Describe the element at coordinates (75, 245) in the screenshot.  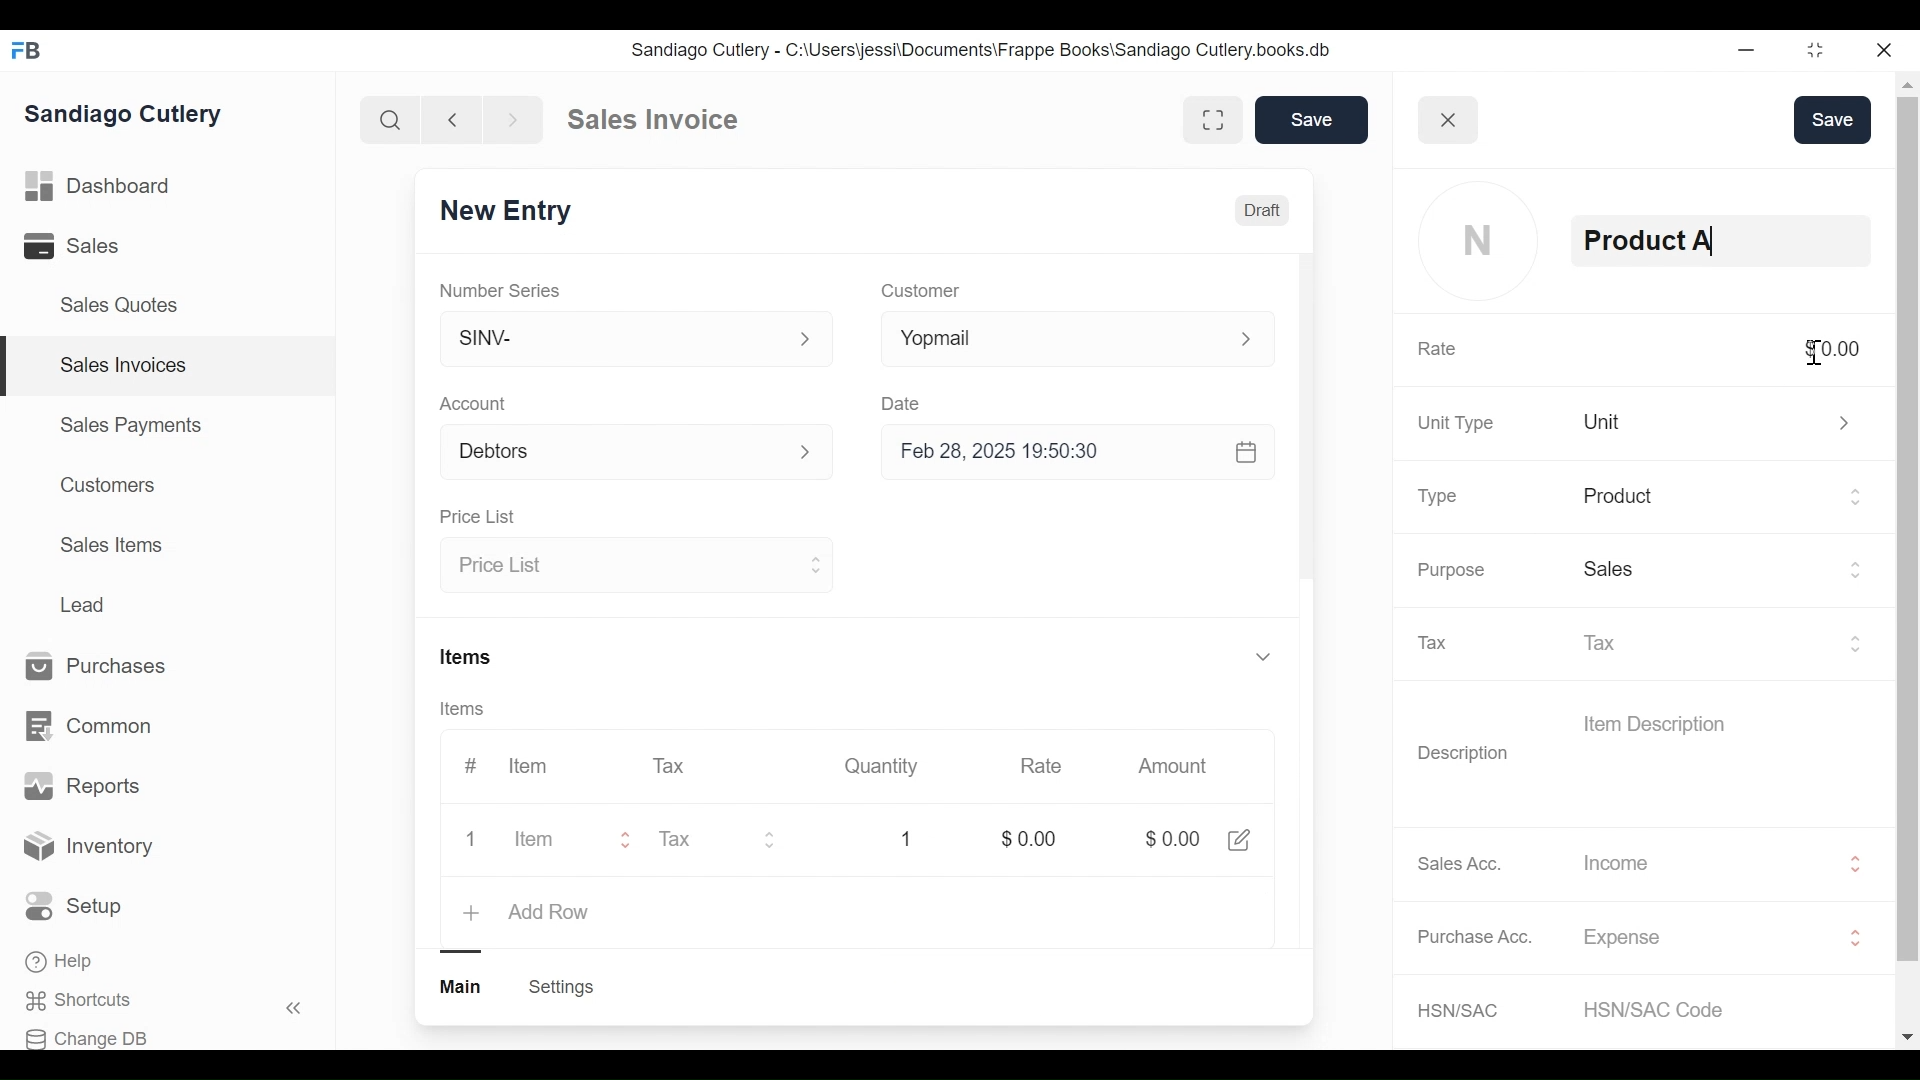
I see `Sales` at that location.